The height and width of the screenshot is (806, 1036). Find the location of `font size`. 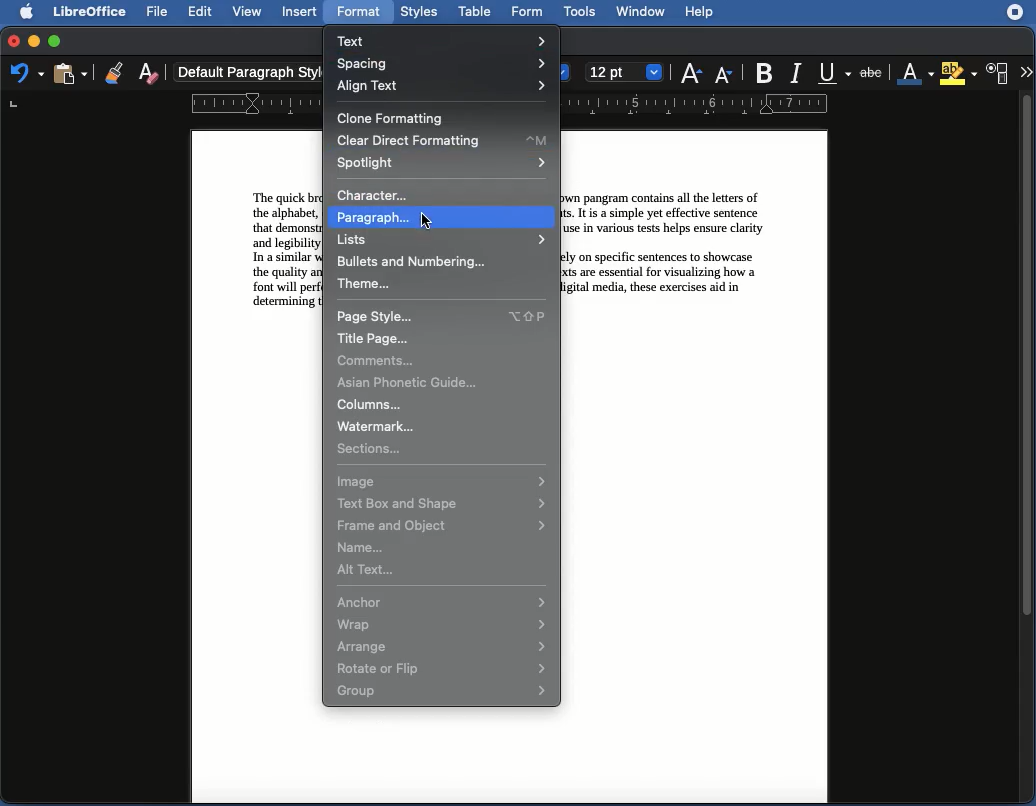

font size is located at coordinates (620, 73).